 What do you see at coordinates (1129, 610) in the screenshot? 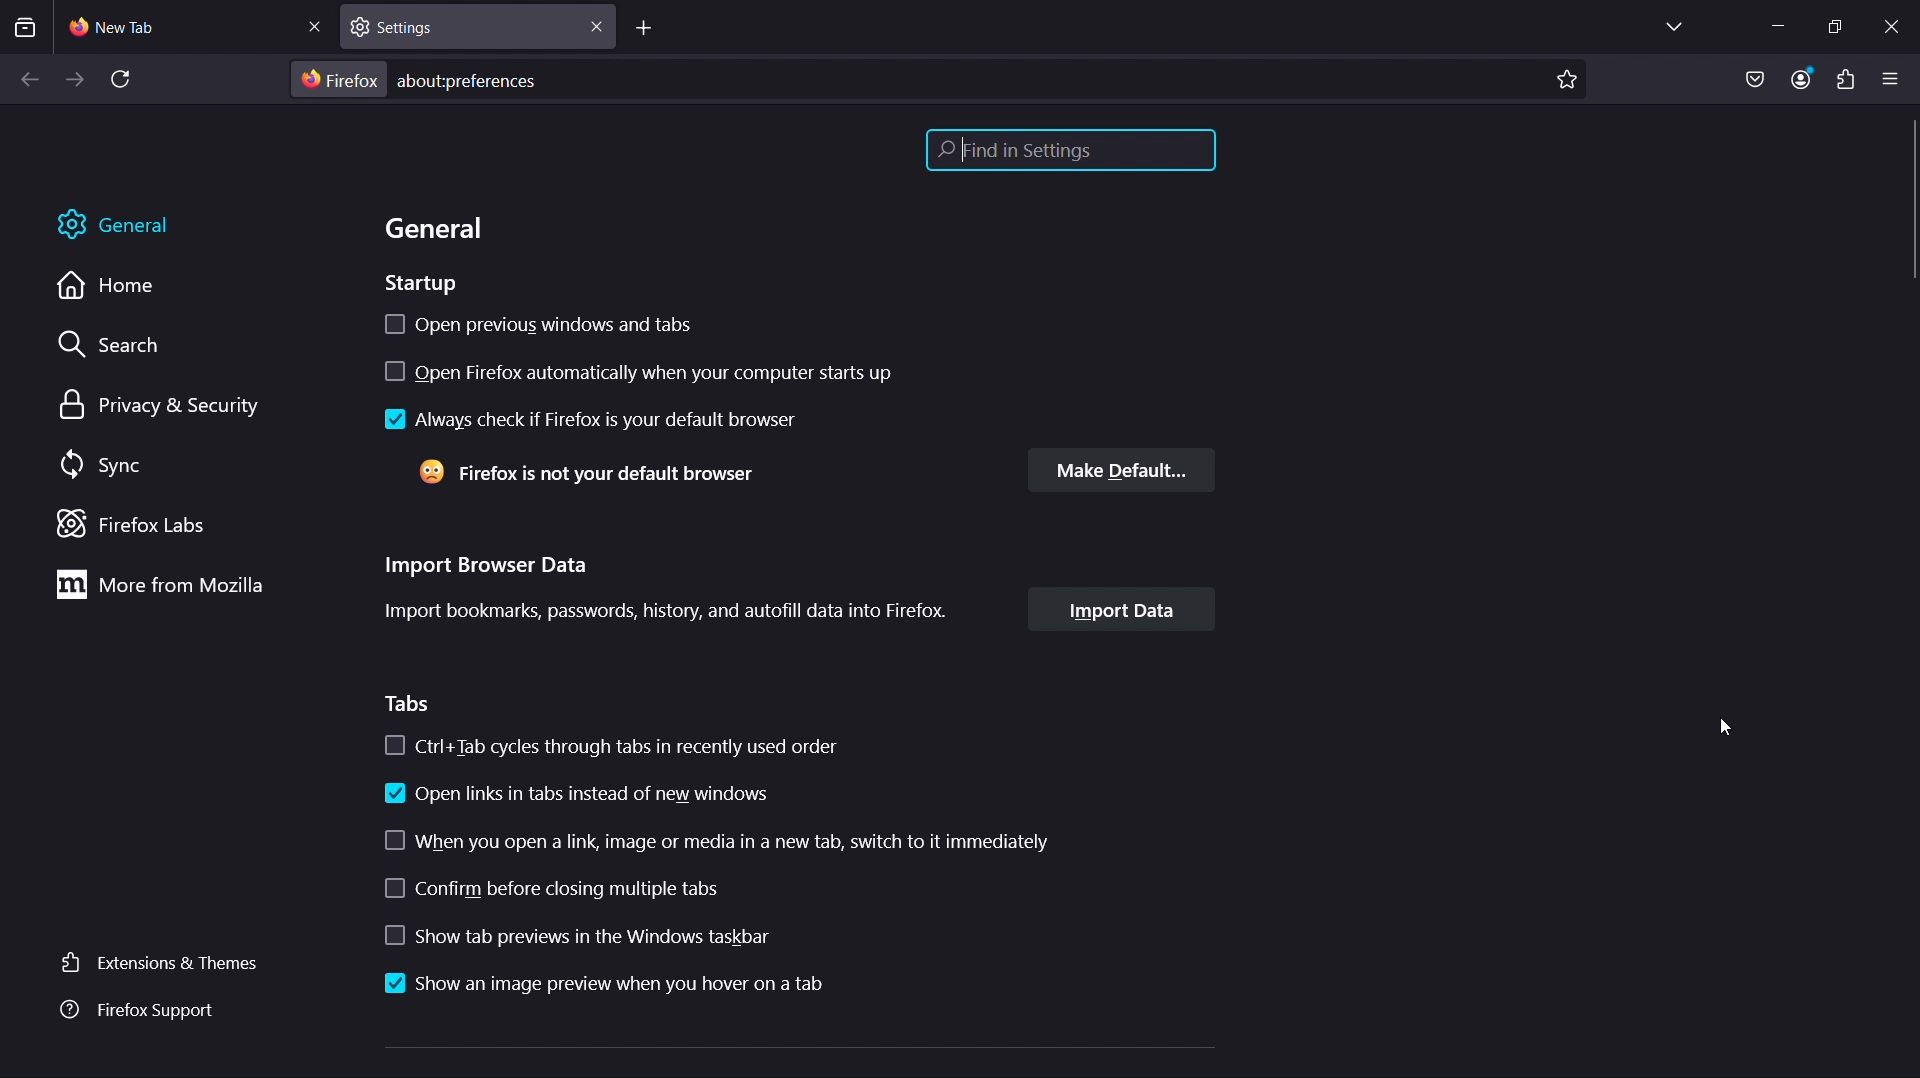
I see `Import Data` at bounding box center [1129, 610].